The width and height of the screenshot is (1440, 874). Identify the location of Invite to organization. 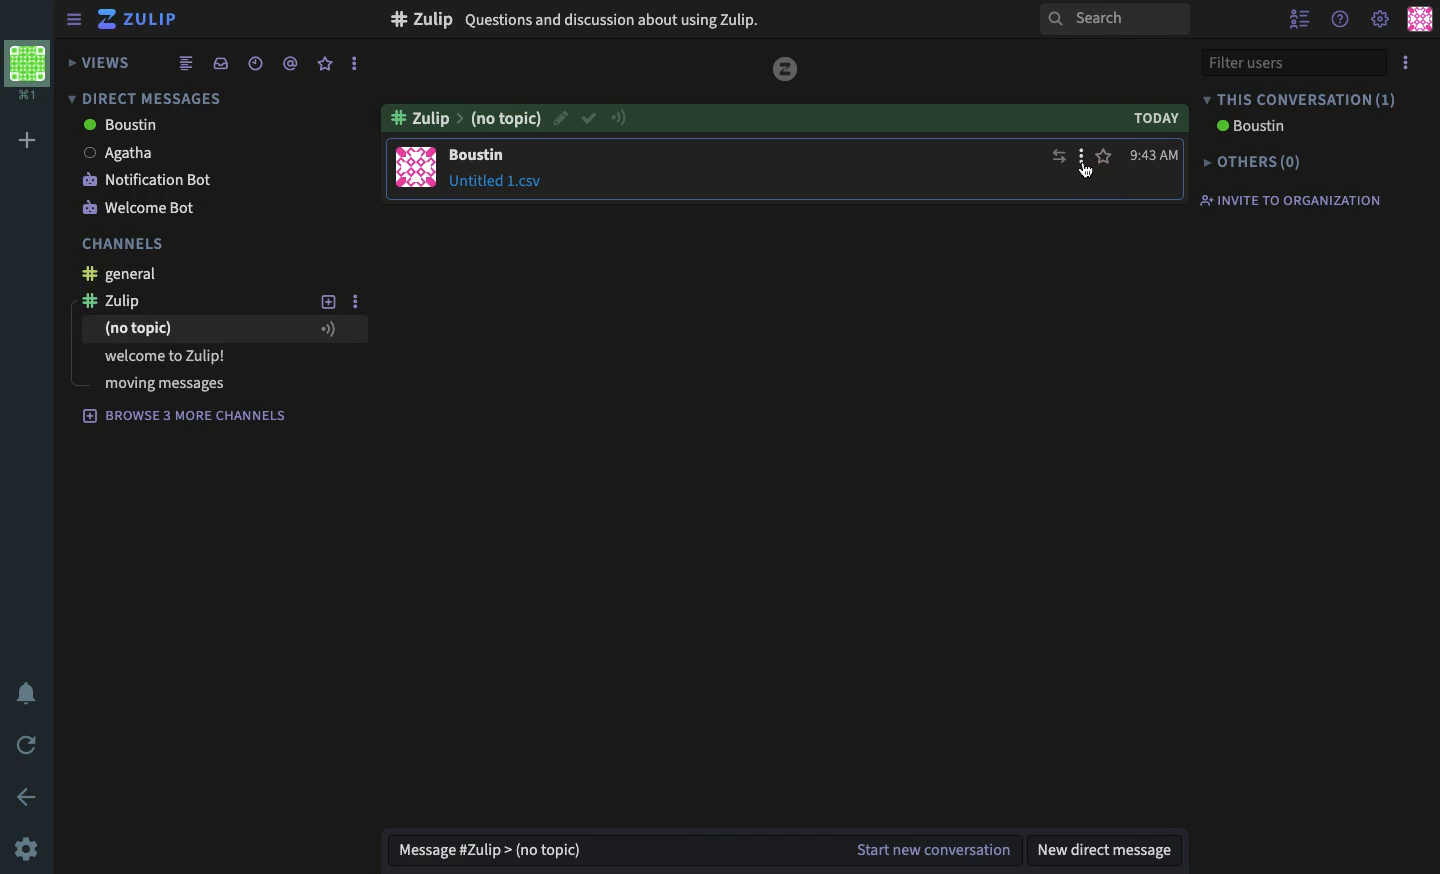
(1300, 202).